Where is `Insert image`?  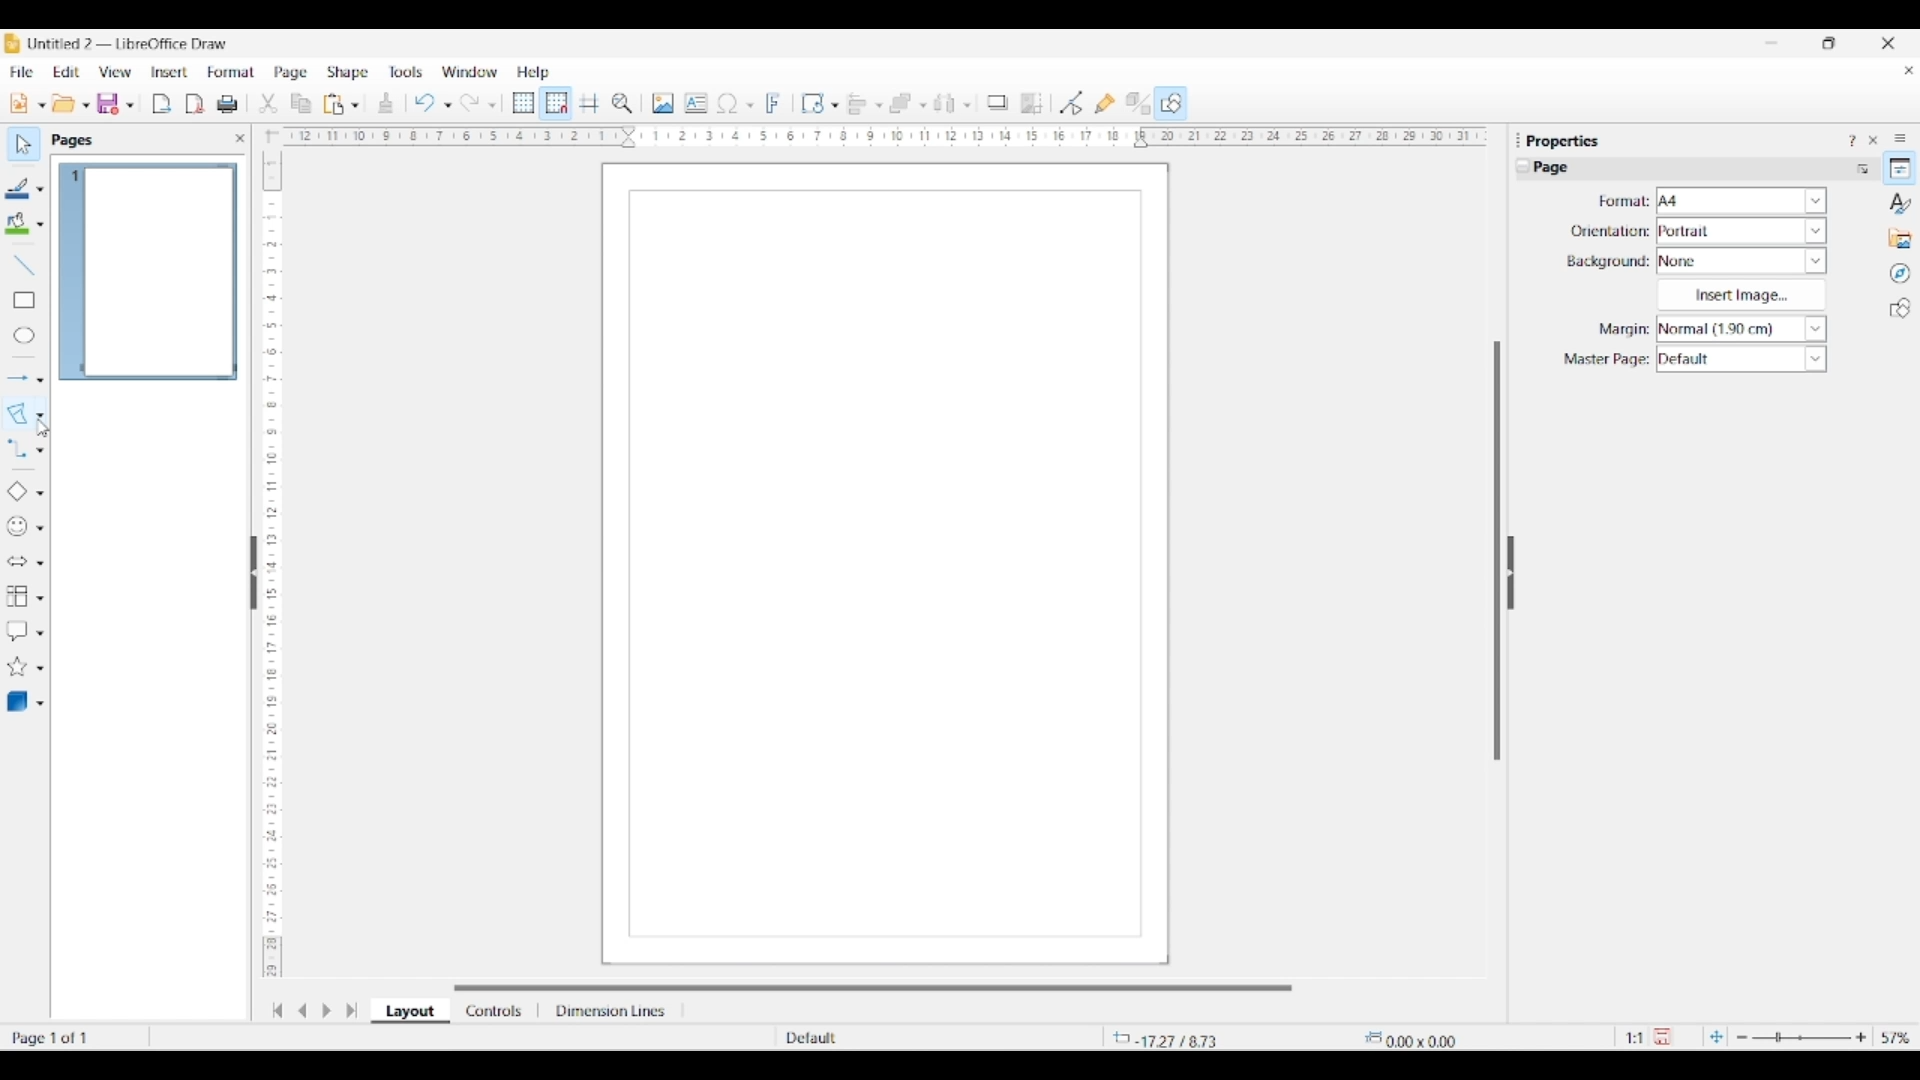 Insert image is located at coordinates (1741, 295).